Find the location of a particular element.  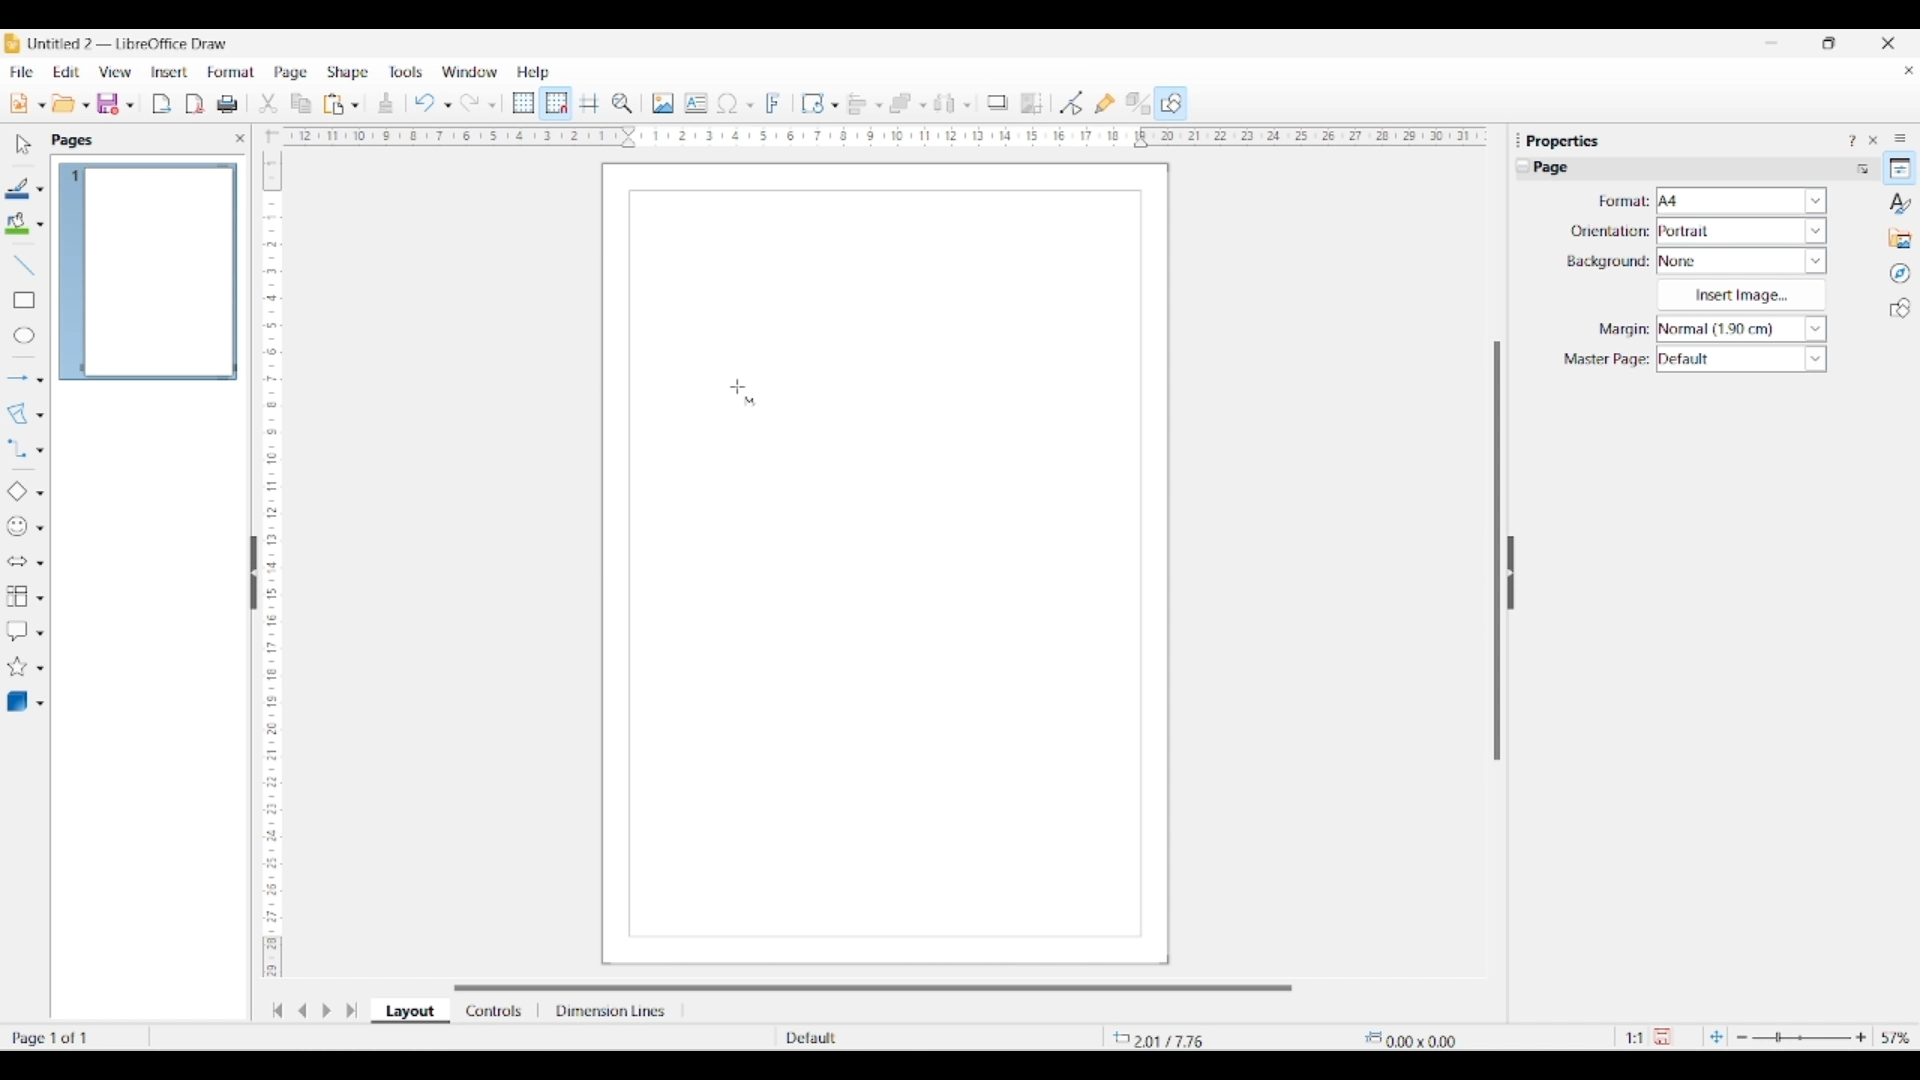

Master page options is located at coordinates (1741, 359).